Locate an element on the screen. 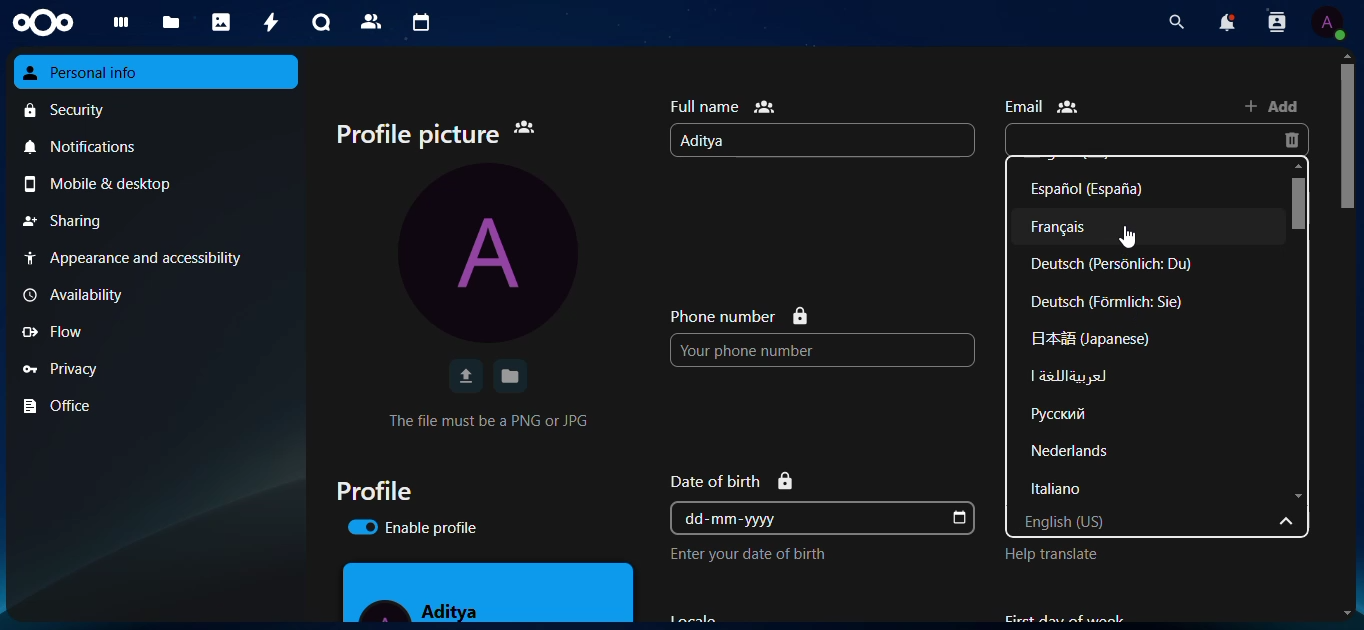  search is located at coordinates (1171, 22).